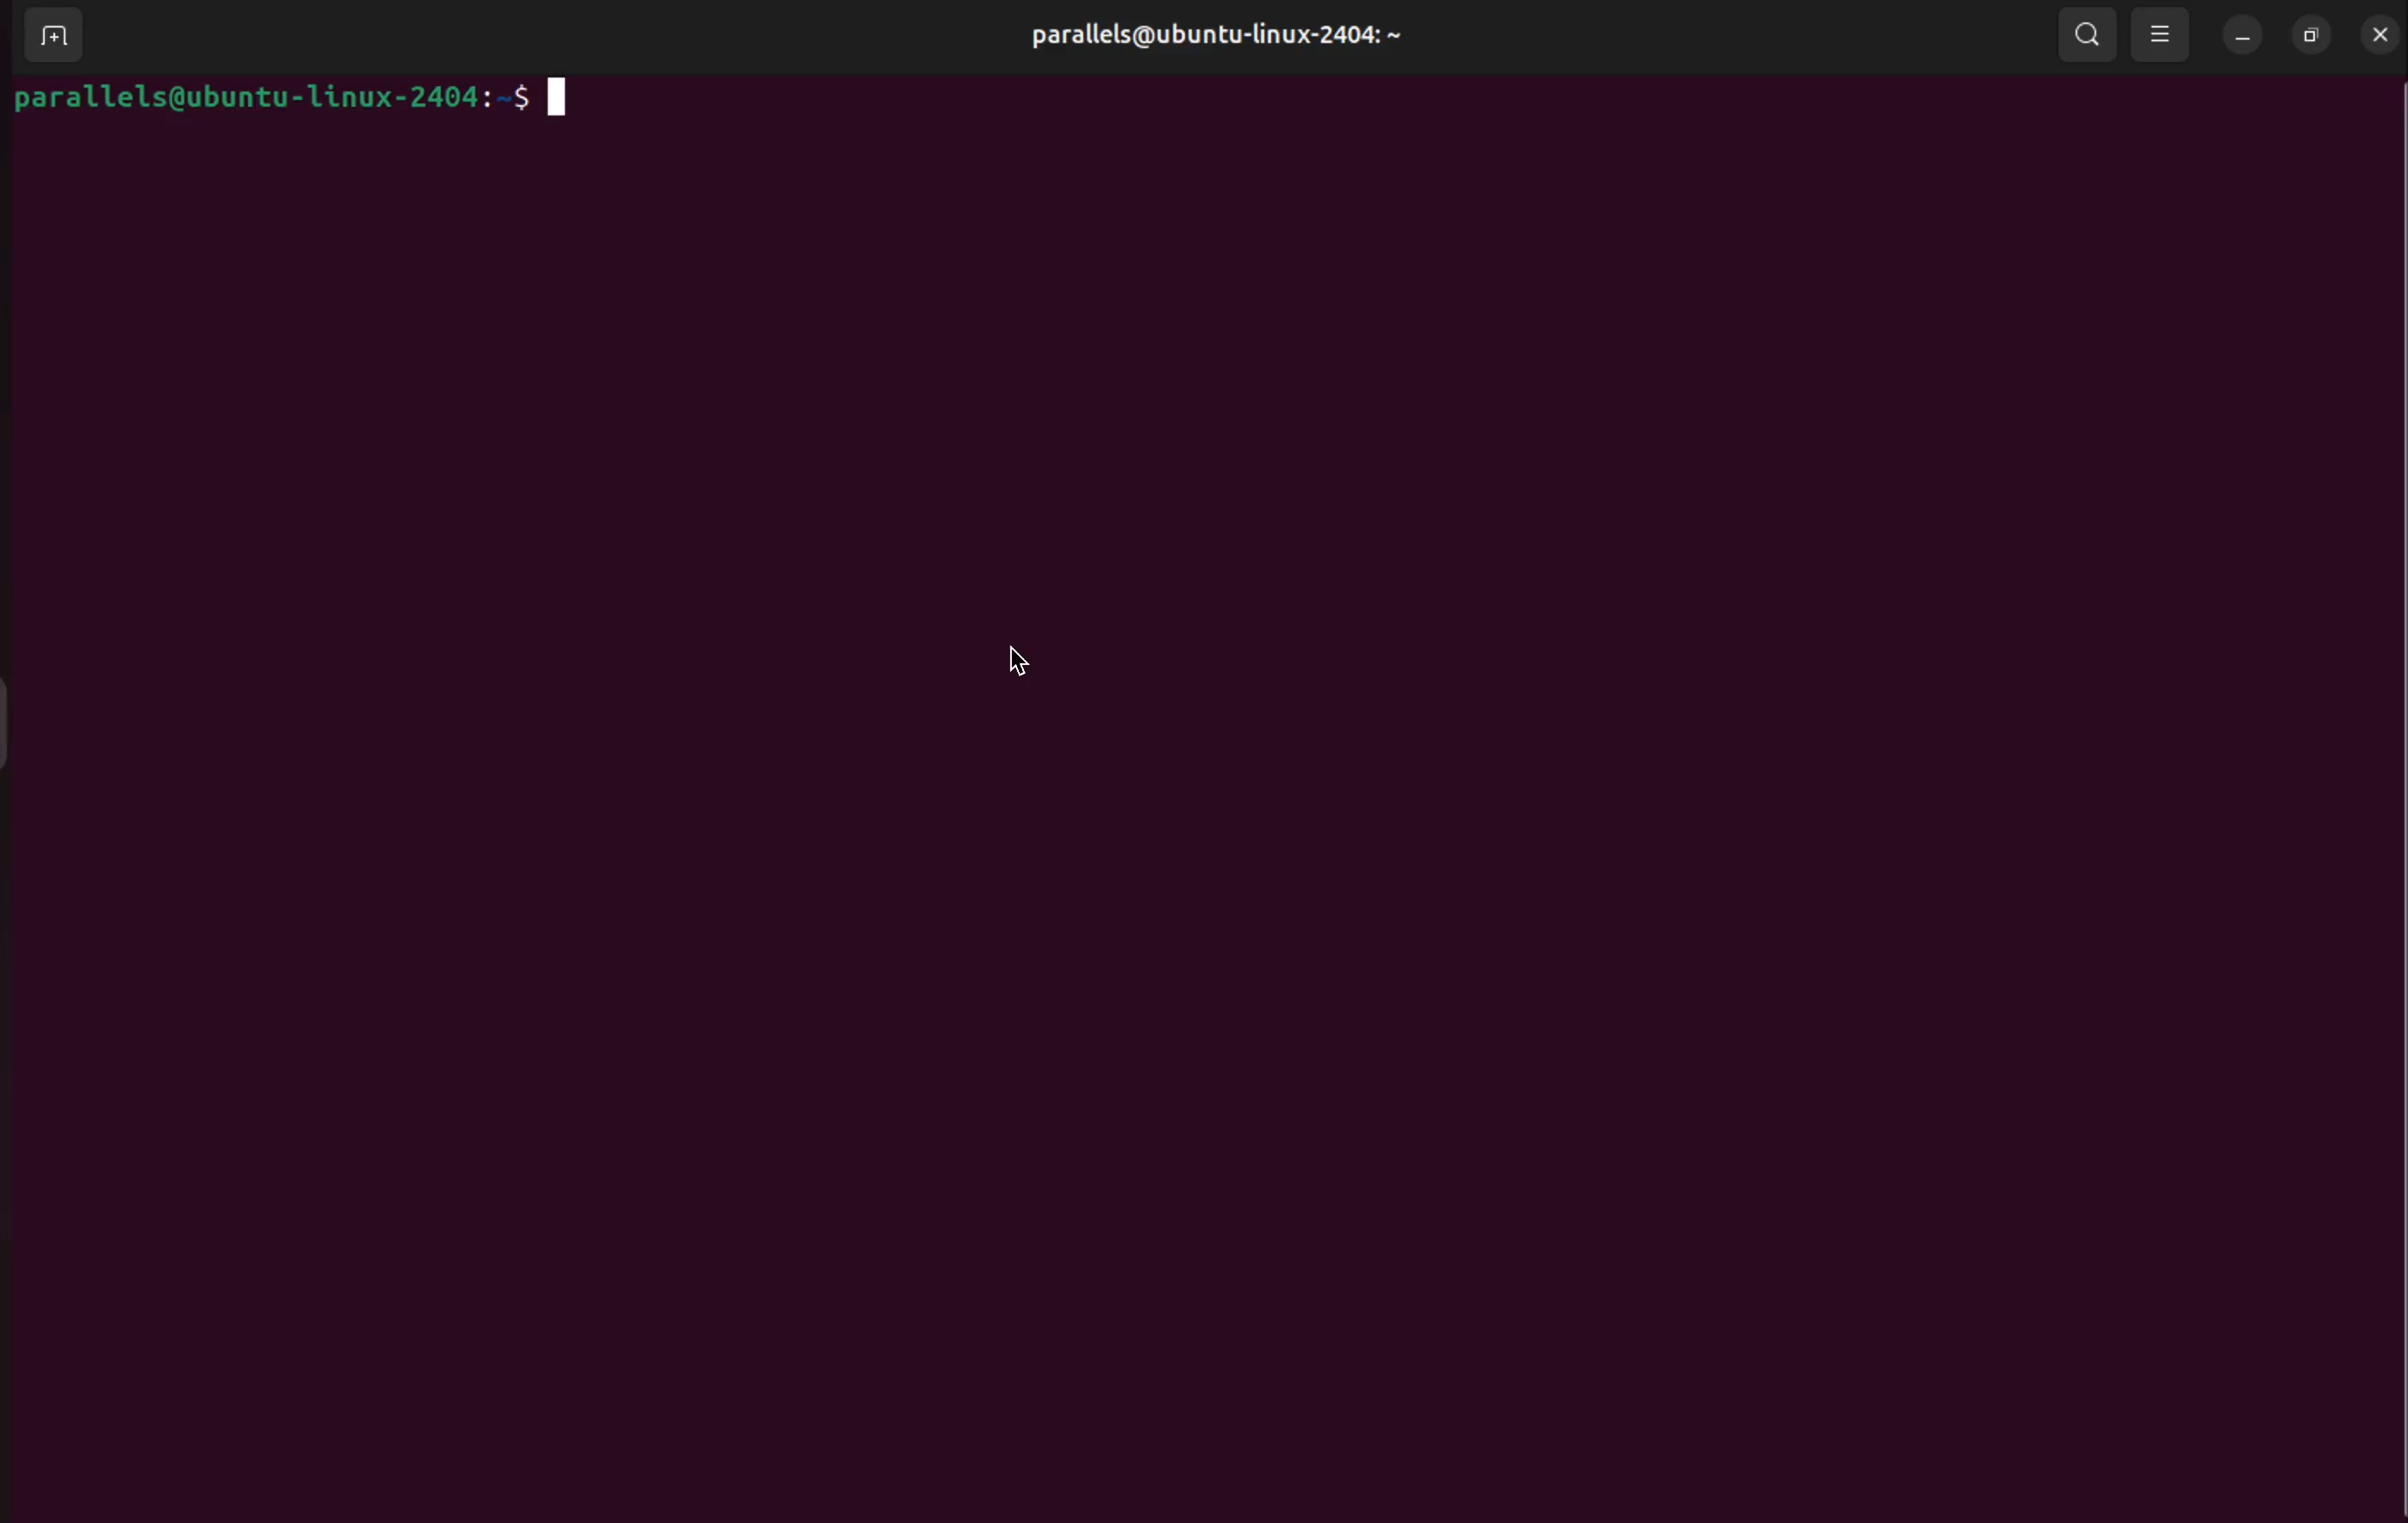 Image resolution: width=2408 pixels, height=1523 pixels. I want to click on minimize, so click(2240, 35).